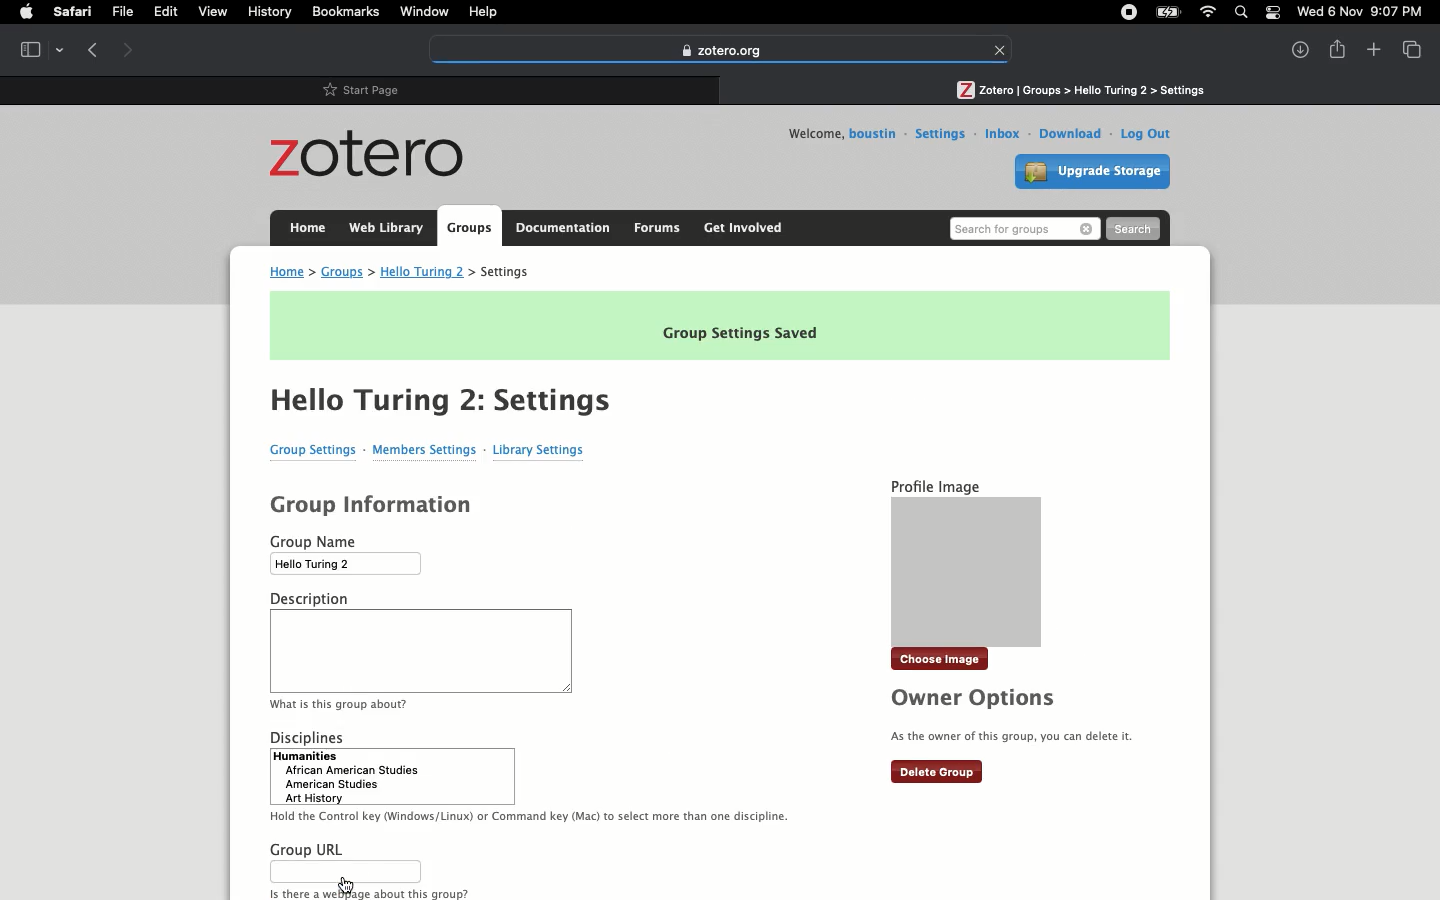  I want to click on Web library, so click(385, 227).